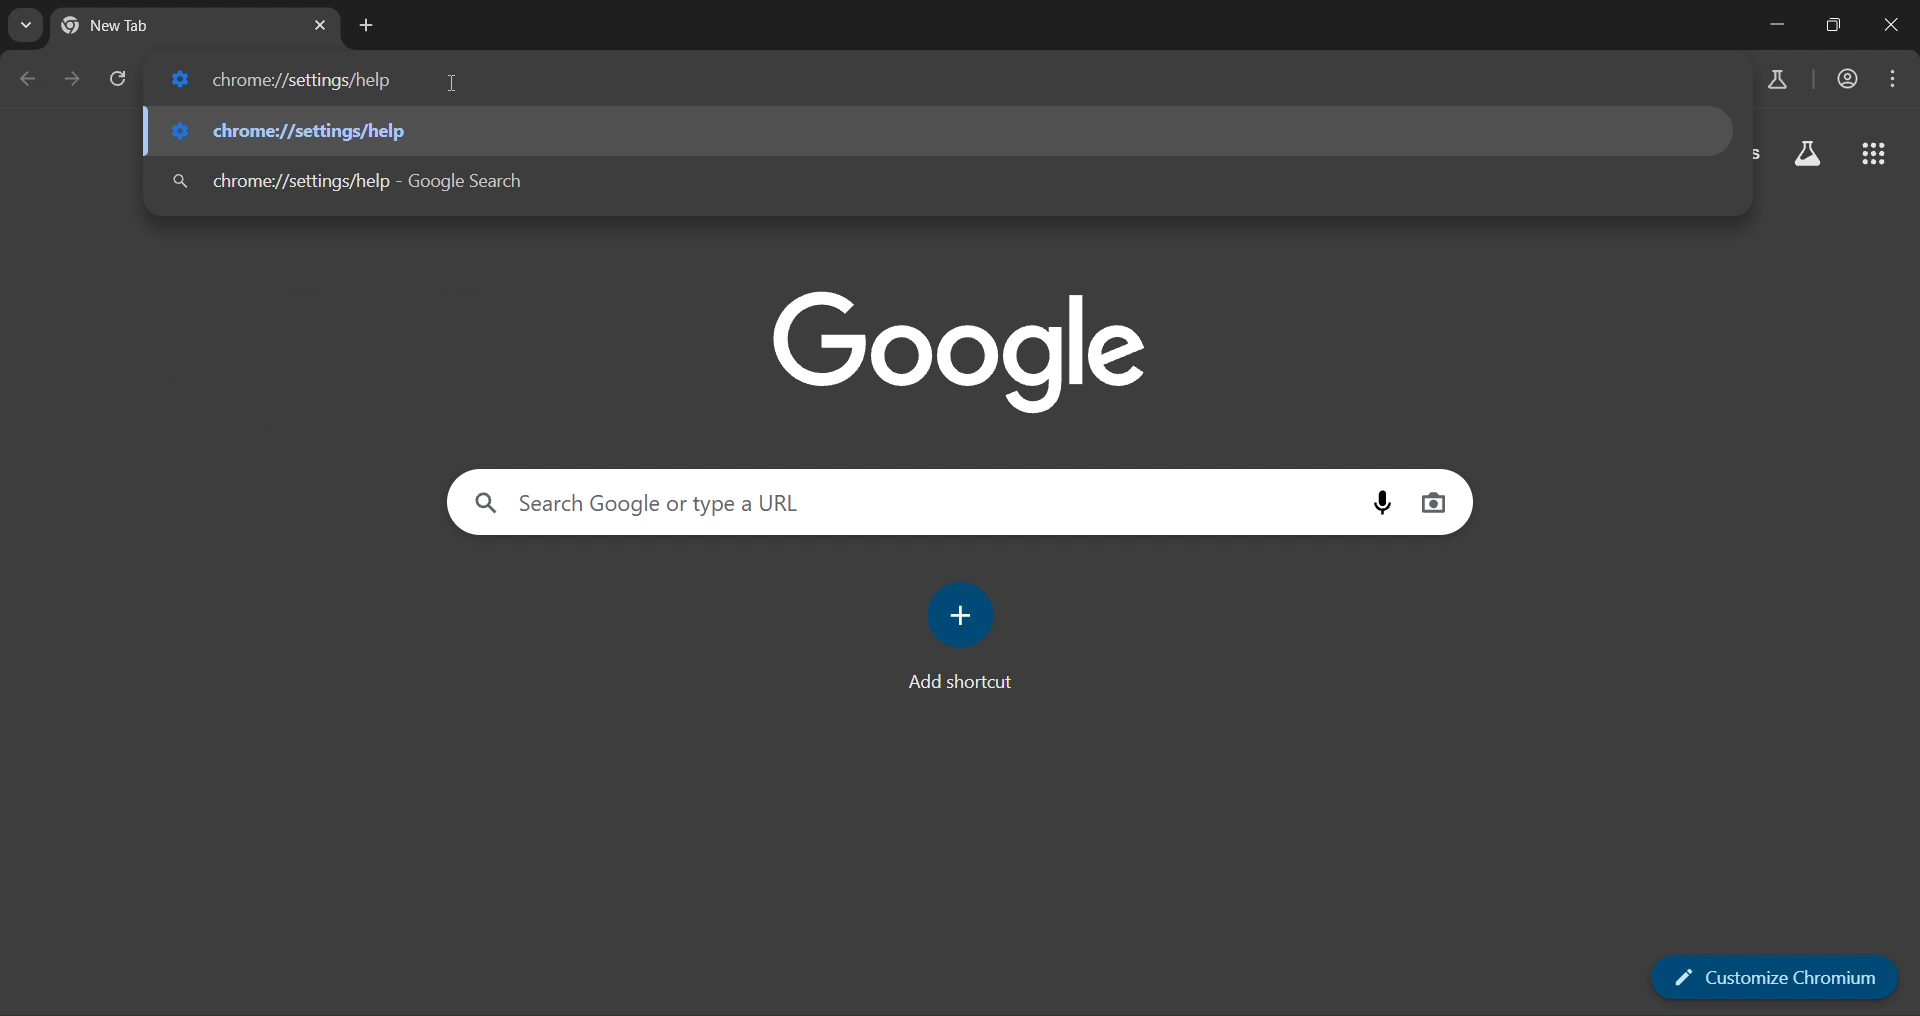 The height and width of the screenshot is (1016, 1920). Describe the element at coordinates (962, 350) in the screenshot. I see `google` at that location.